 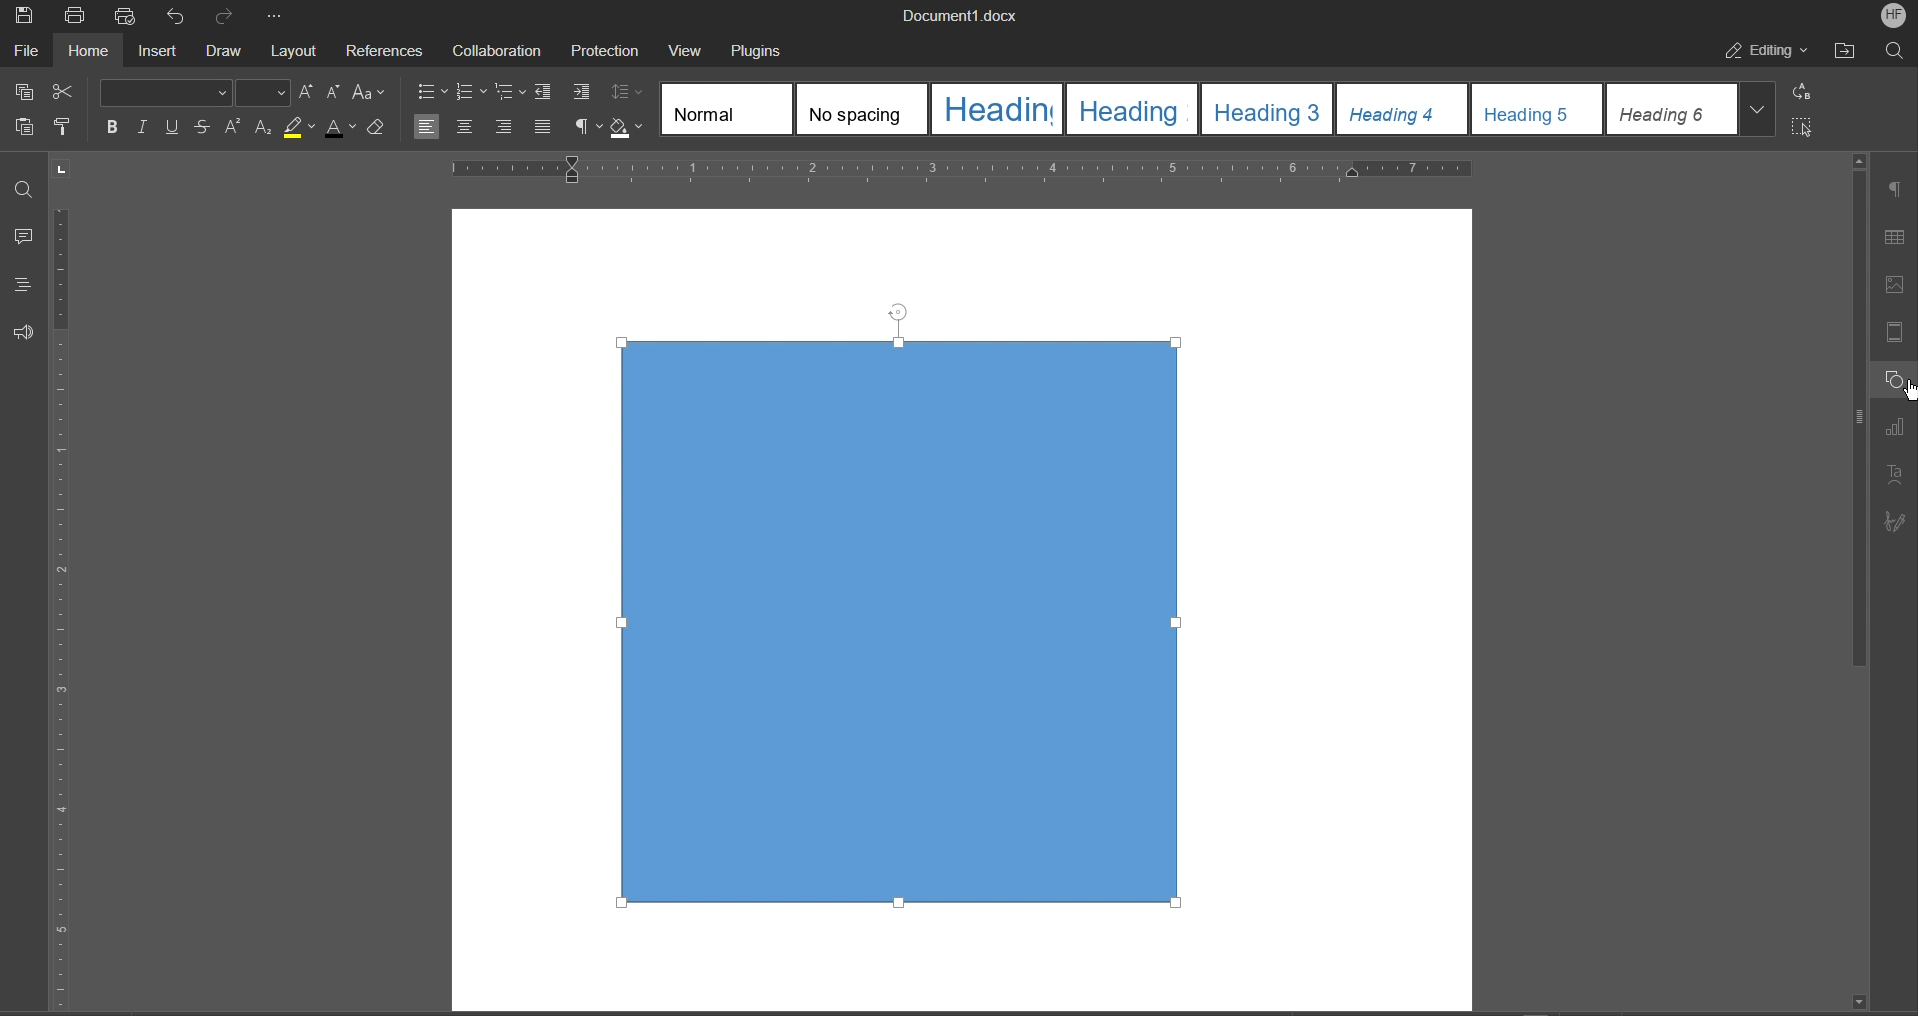 I want to click on Undo, so click(x=177, y=16).